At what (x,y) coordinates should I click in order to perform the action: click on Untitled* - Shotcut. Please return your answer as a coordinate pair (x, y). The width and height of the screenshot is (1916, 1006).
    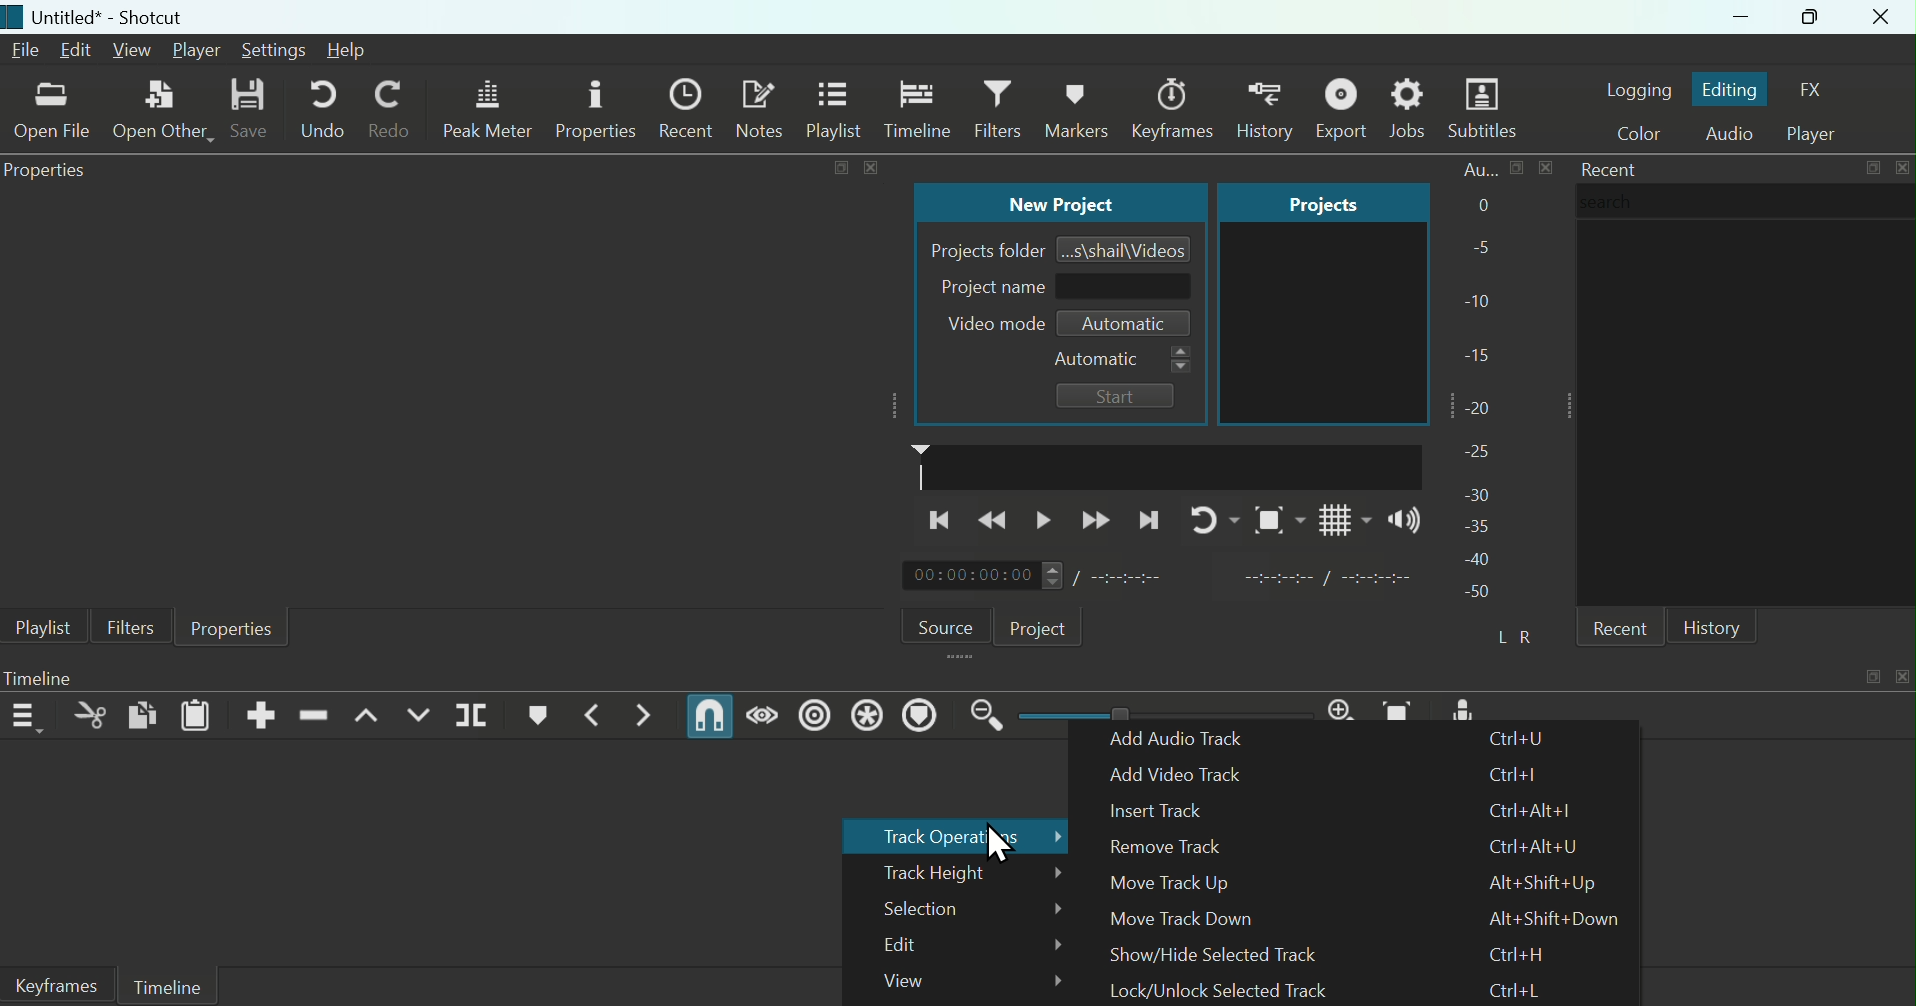
    Looking at the image, I should click on (104, 18).